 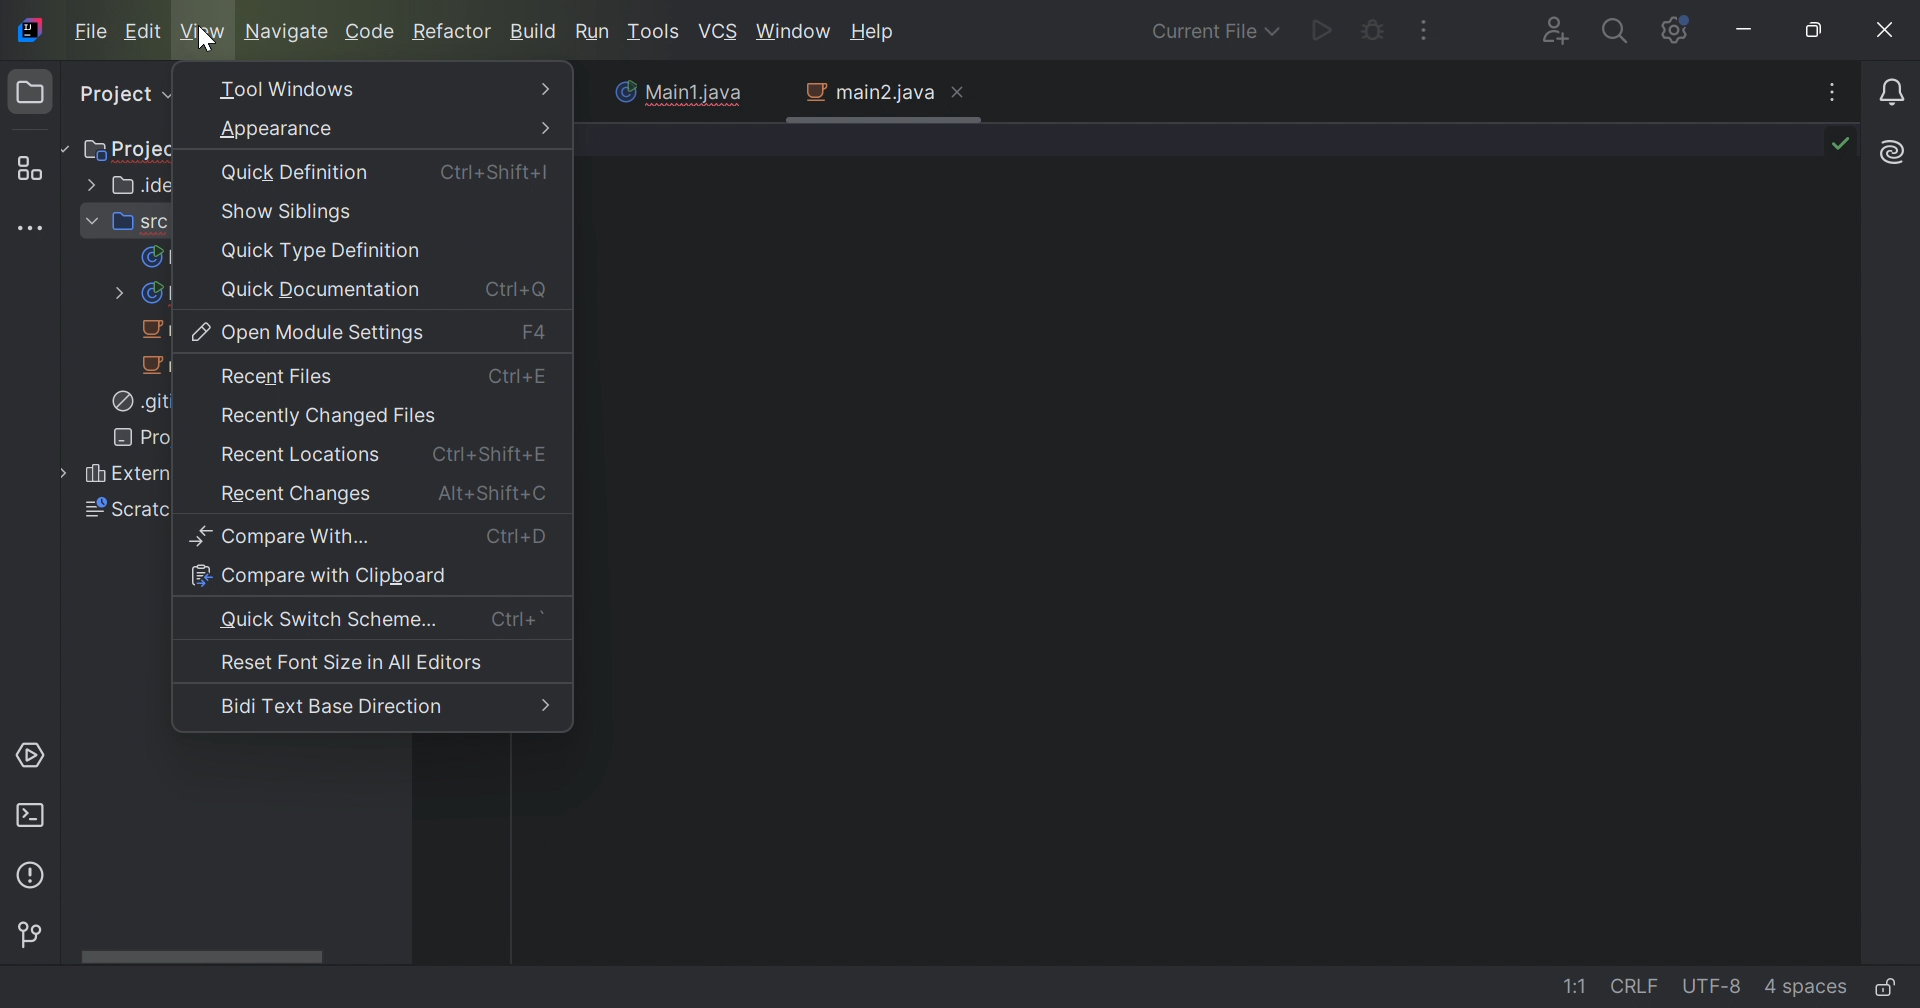 What do you see at coordinates (534, 34) in the screenshot?
I see `Build` at bounding box center [534, 34].